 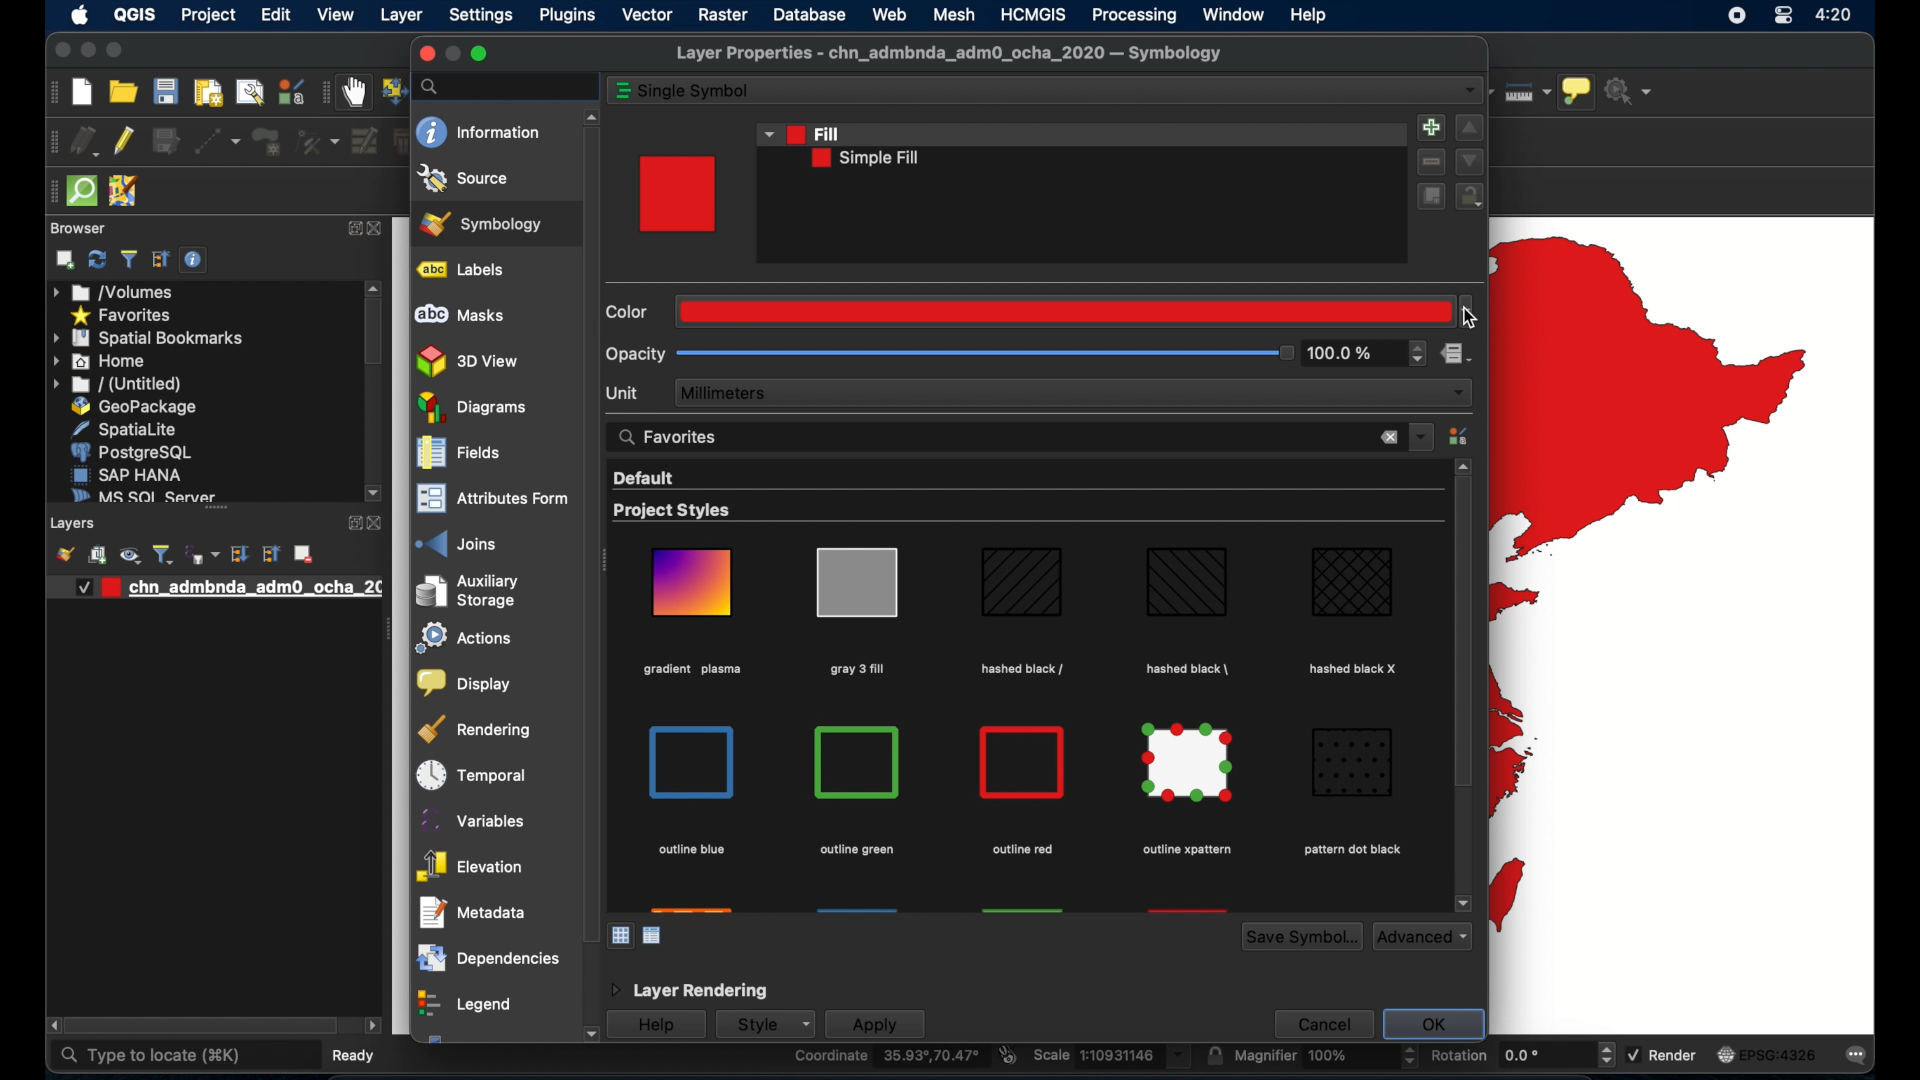 What do you see at coordinates (1023, 669) in the screenshot?
I see `hashed black/` at bounding box center [1023, 669].